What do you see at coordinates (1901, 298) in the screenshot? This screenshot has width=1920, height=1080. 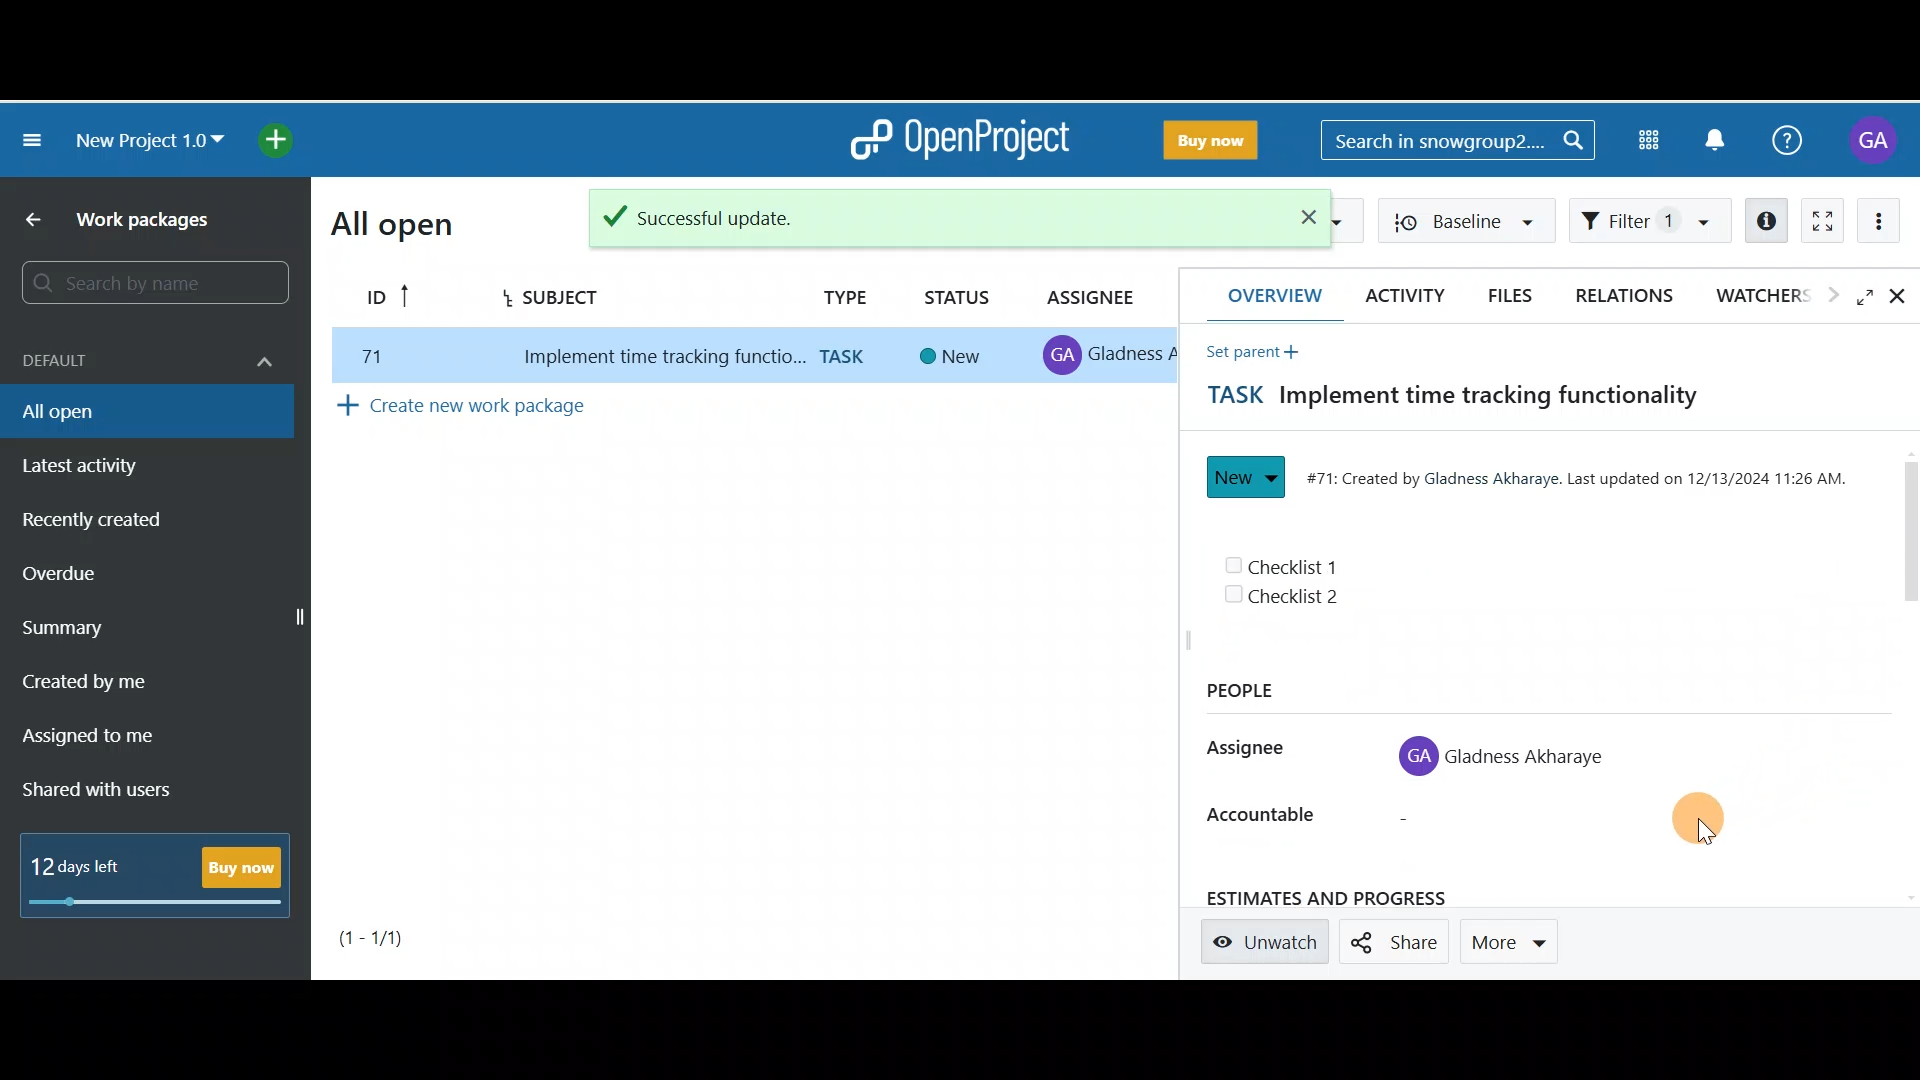 I see `Close details view` at bounding box center [1901, 298].